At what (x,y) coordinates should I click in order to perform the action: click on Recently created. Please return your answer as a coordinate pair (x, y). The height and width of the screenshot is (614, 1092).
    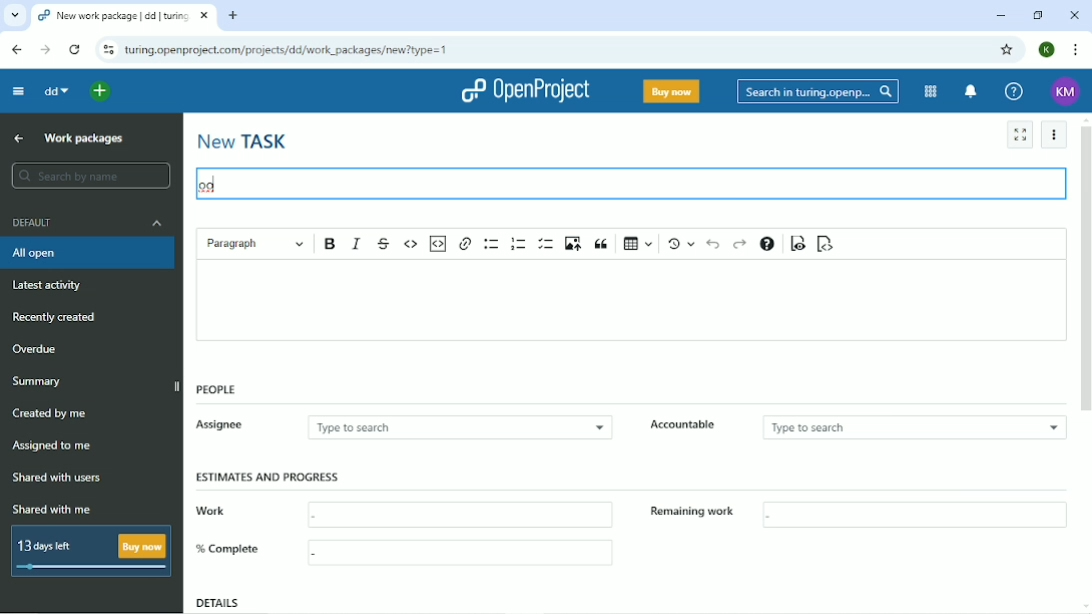
    Looking at the image, I should click on (56, 317).